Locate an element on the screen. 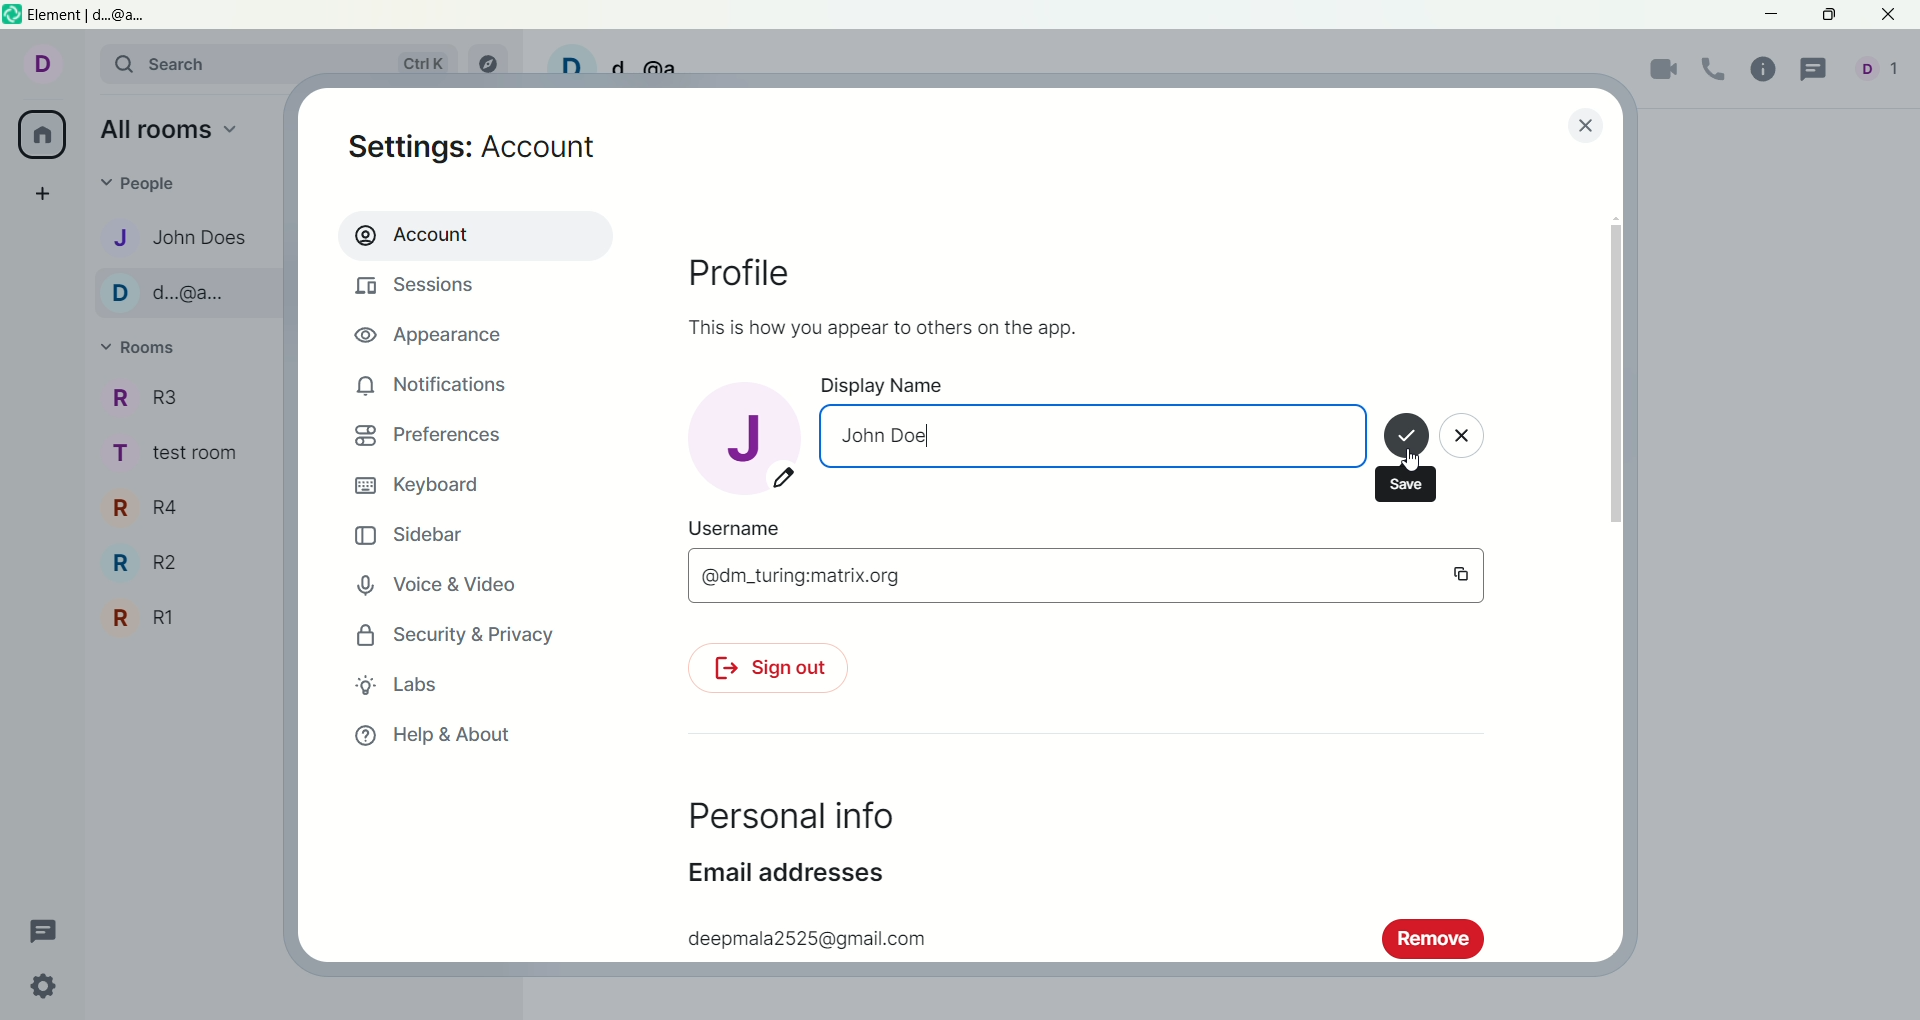 The width and height of the screenshot is (1920, 1020). settings: account is located at coordinates (479, 150).